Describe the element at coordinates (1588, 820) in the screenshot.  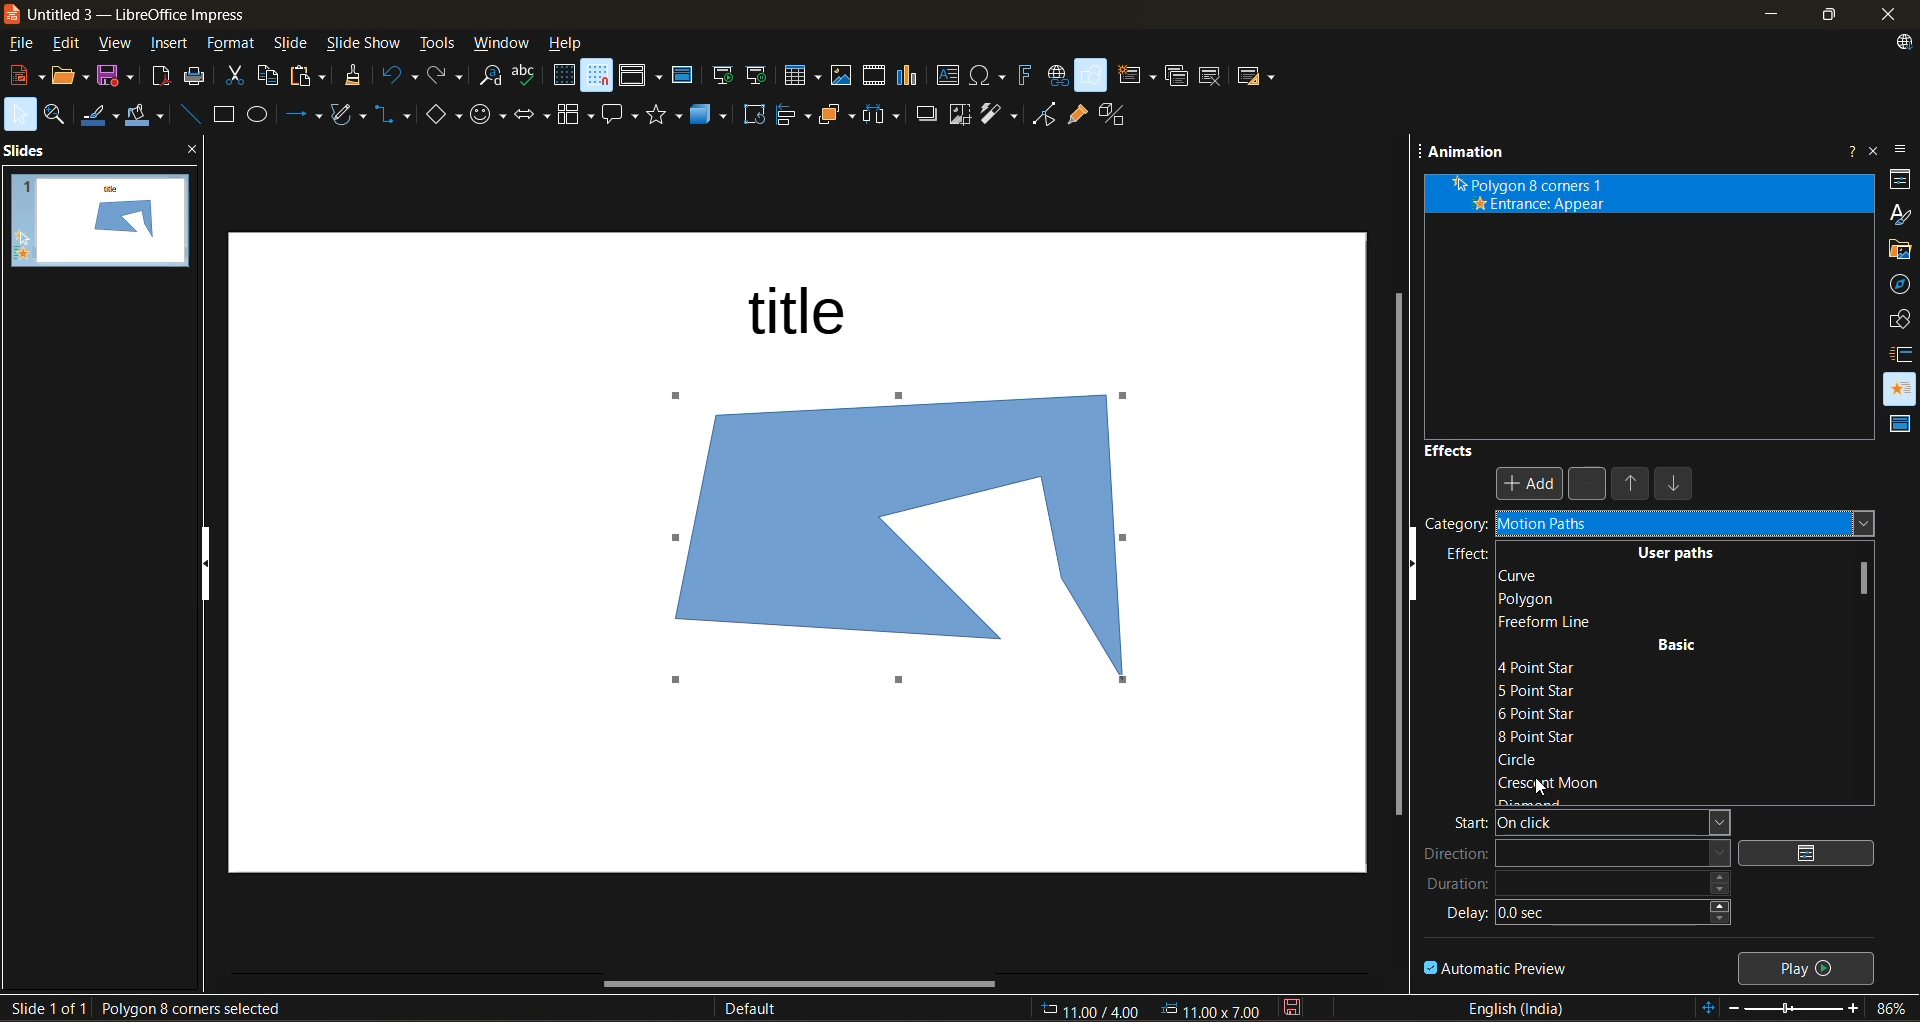
I see `start` at that location.